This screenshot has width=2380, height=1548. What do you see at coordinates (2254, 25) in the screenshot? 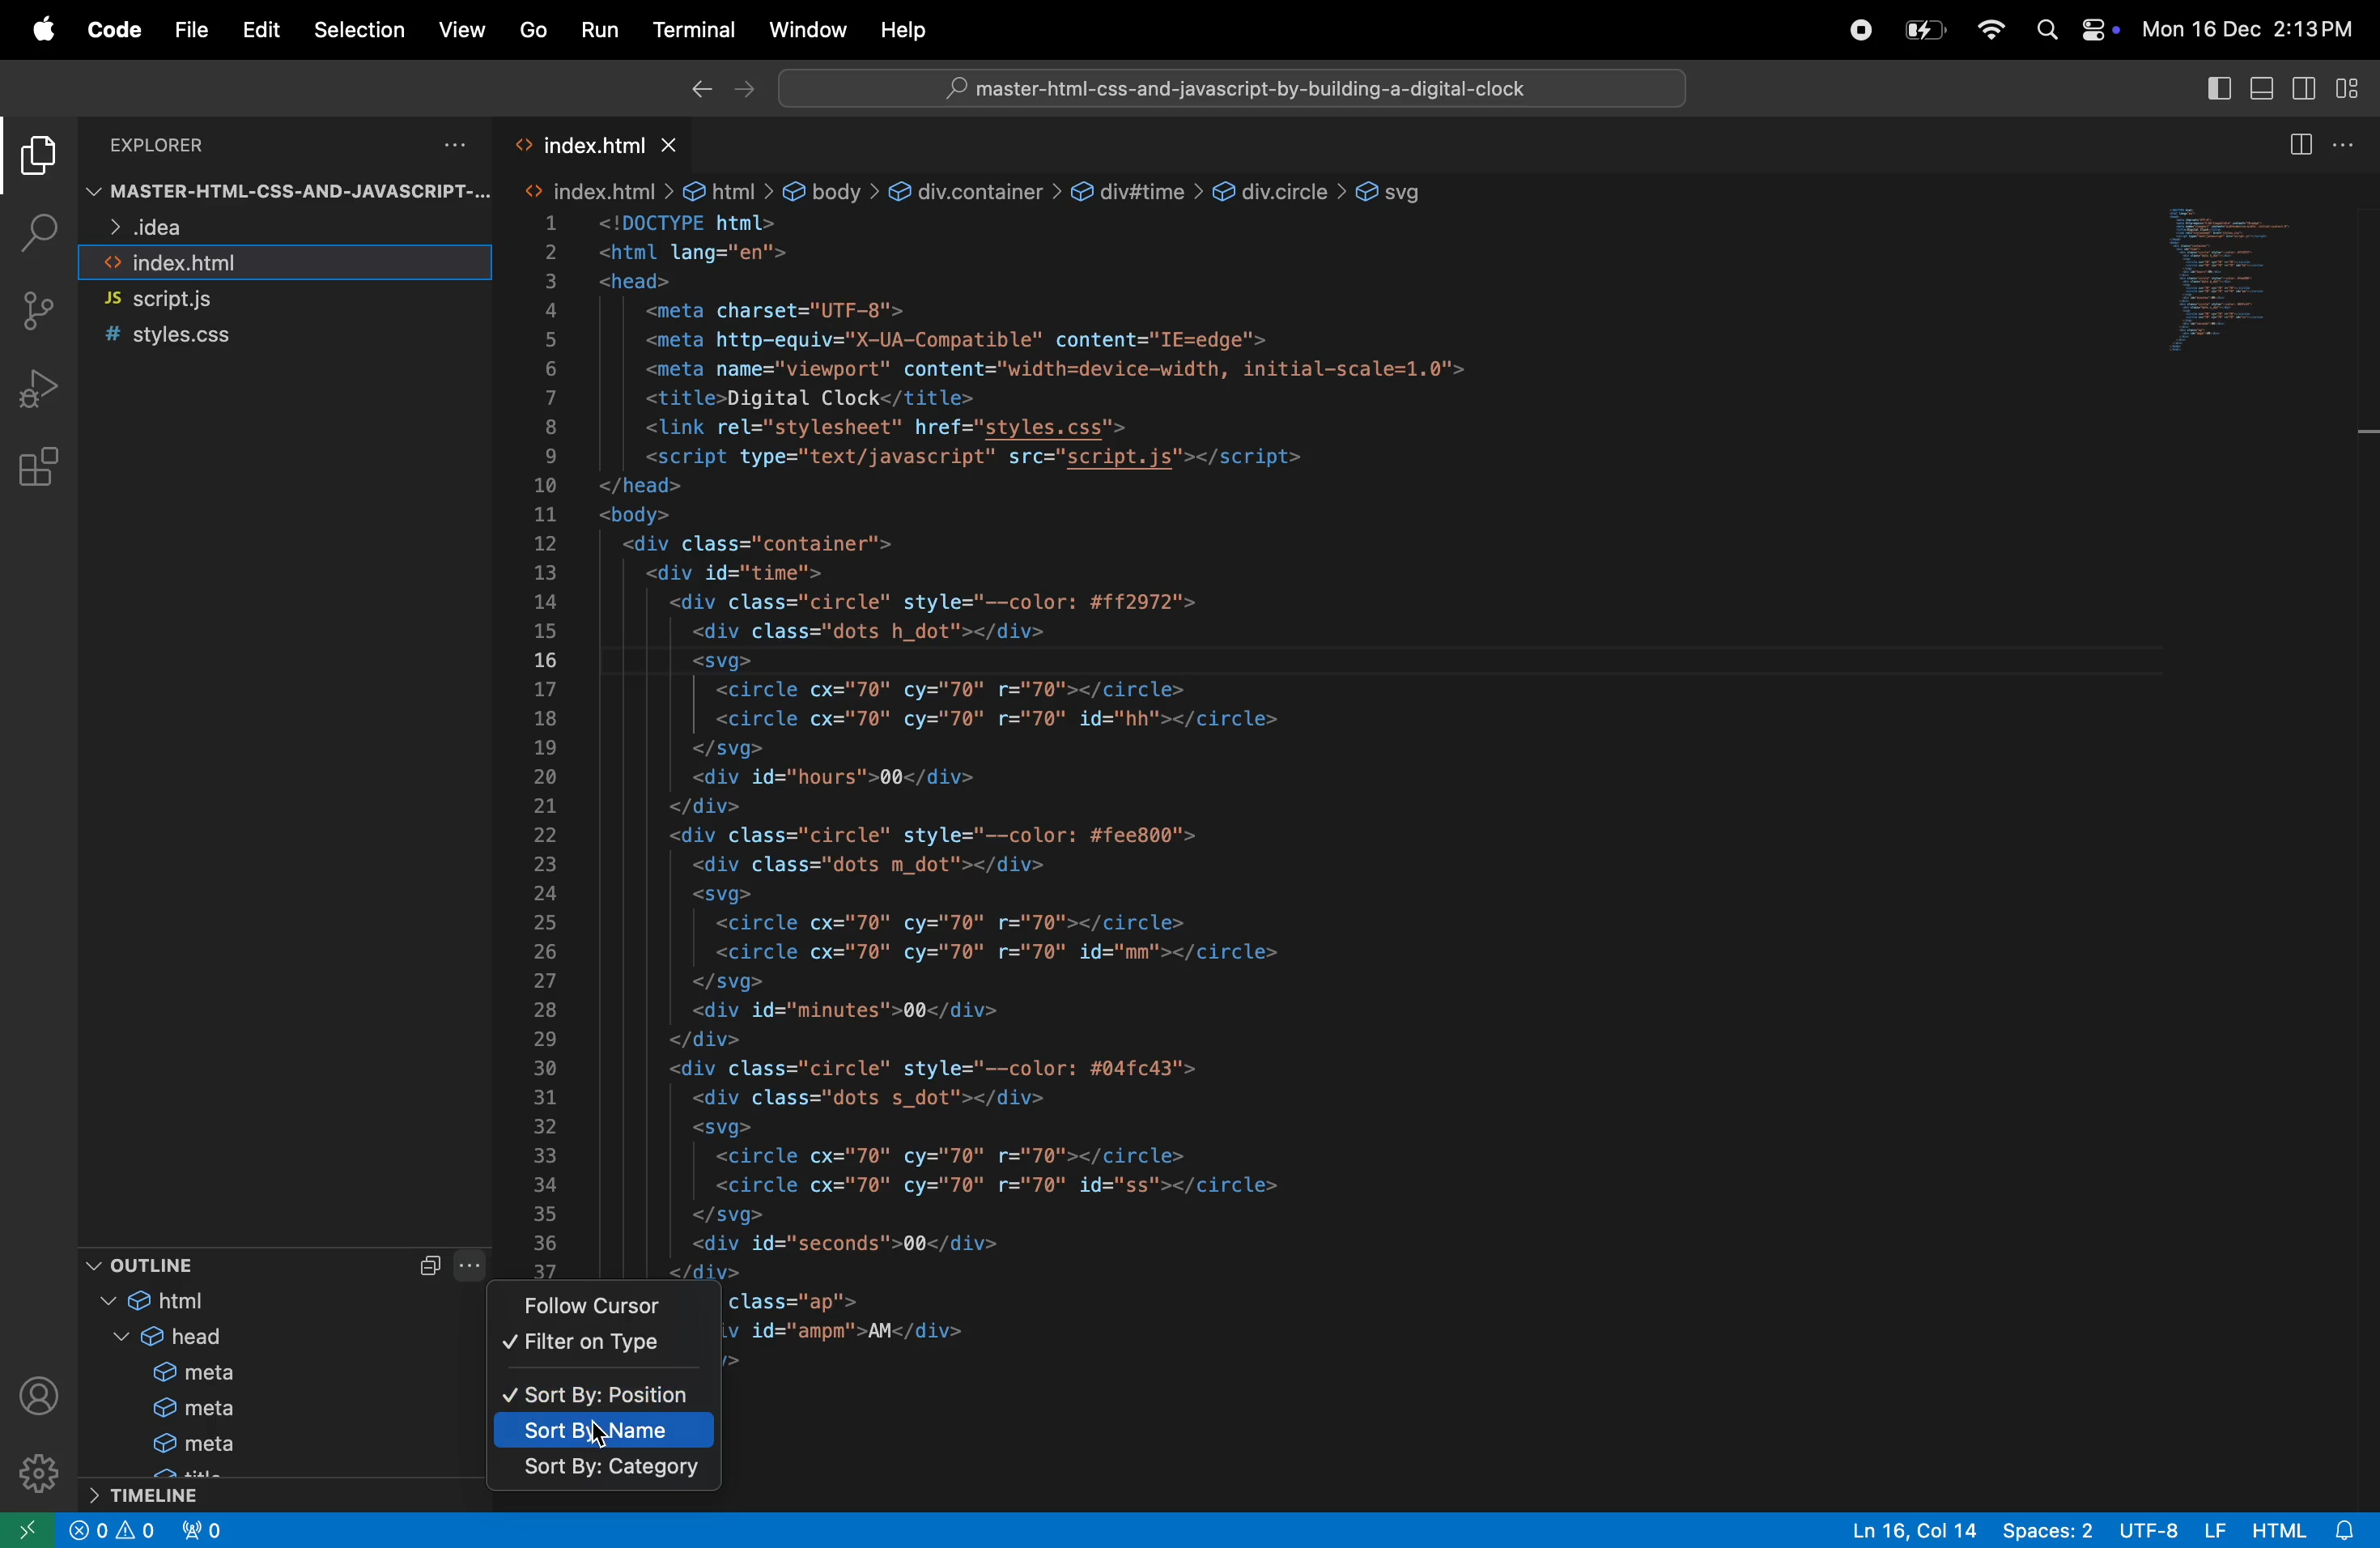
I see `Mon 16 Dec 2:13 PM` at bounding box center [2254, 25].